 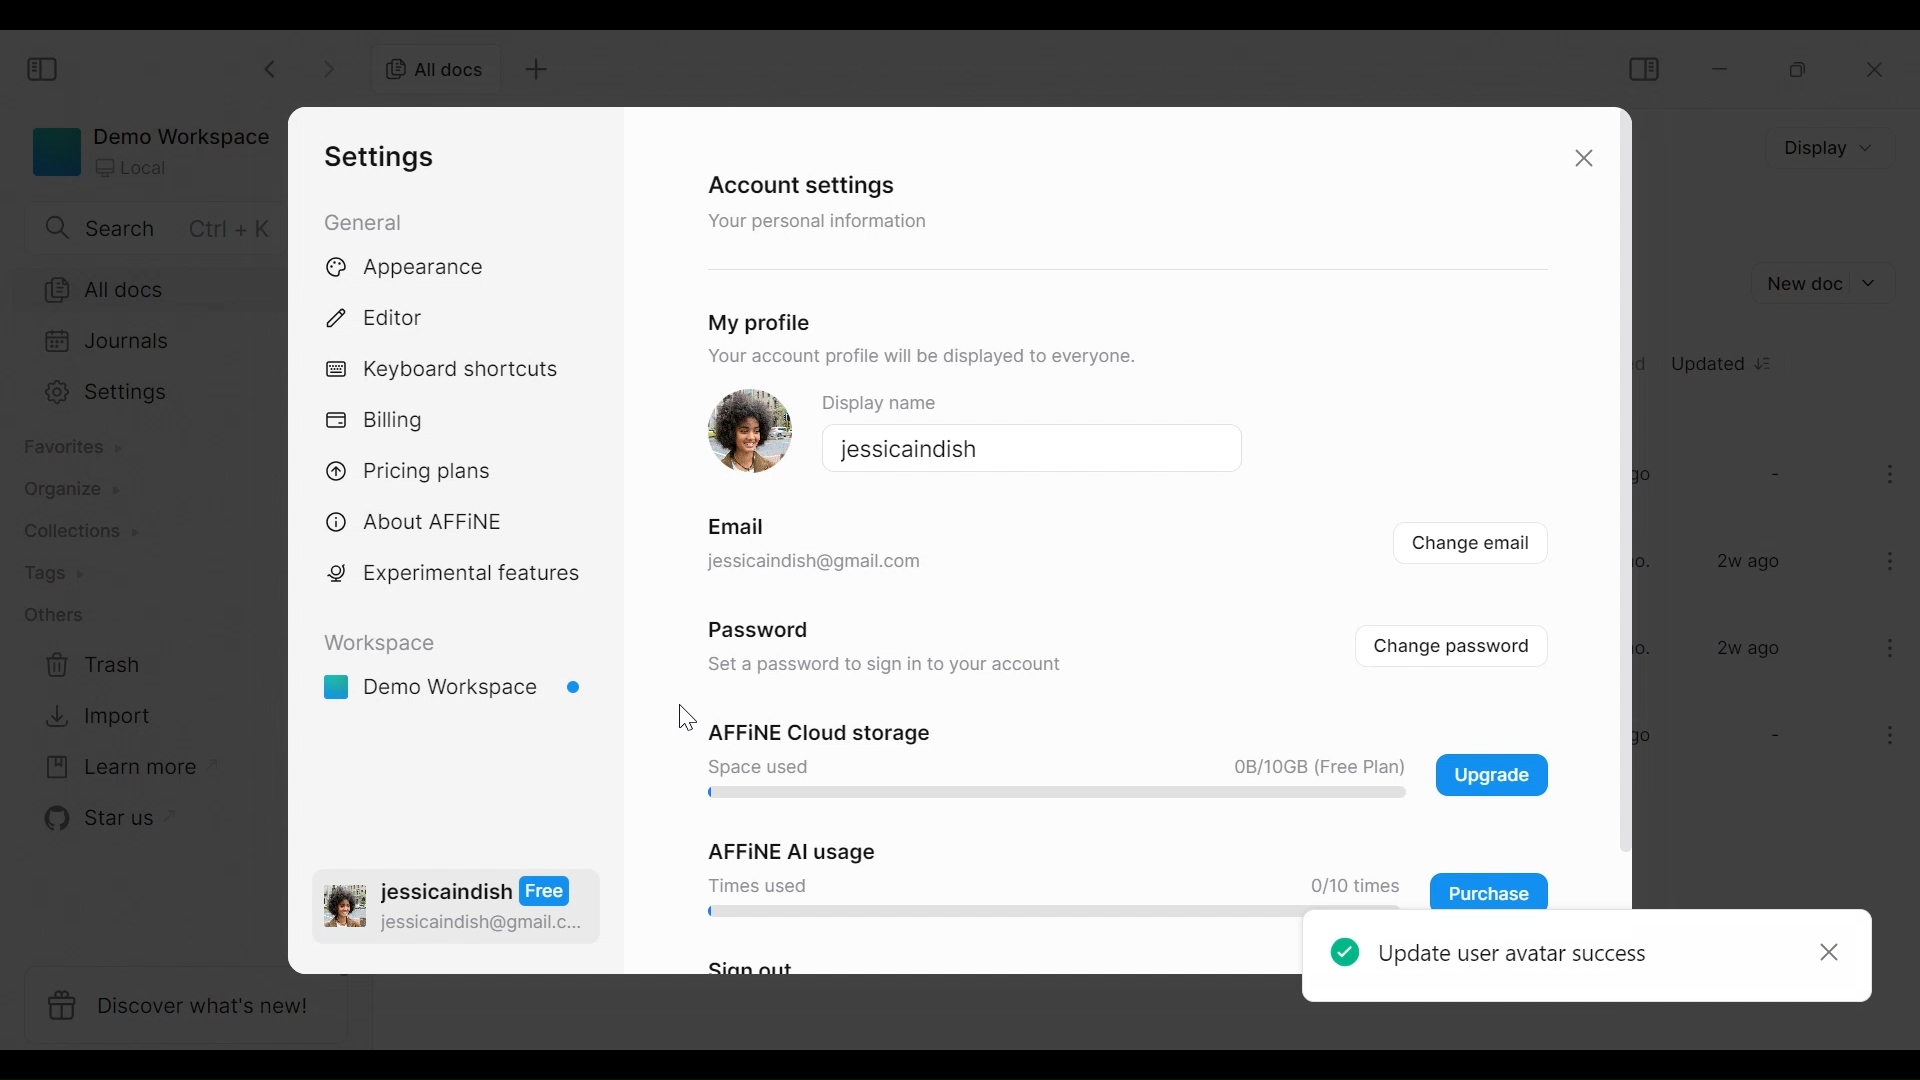 What do you see at coordinates (148, 288) in the screenshot?
I see `All documents` at bounding box center [148, 288].